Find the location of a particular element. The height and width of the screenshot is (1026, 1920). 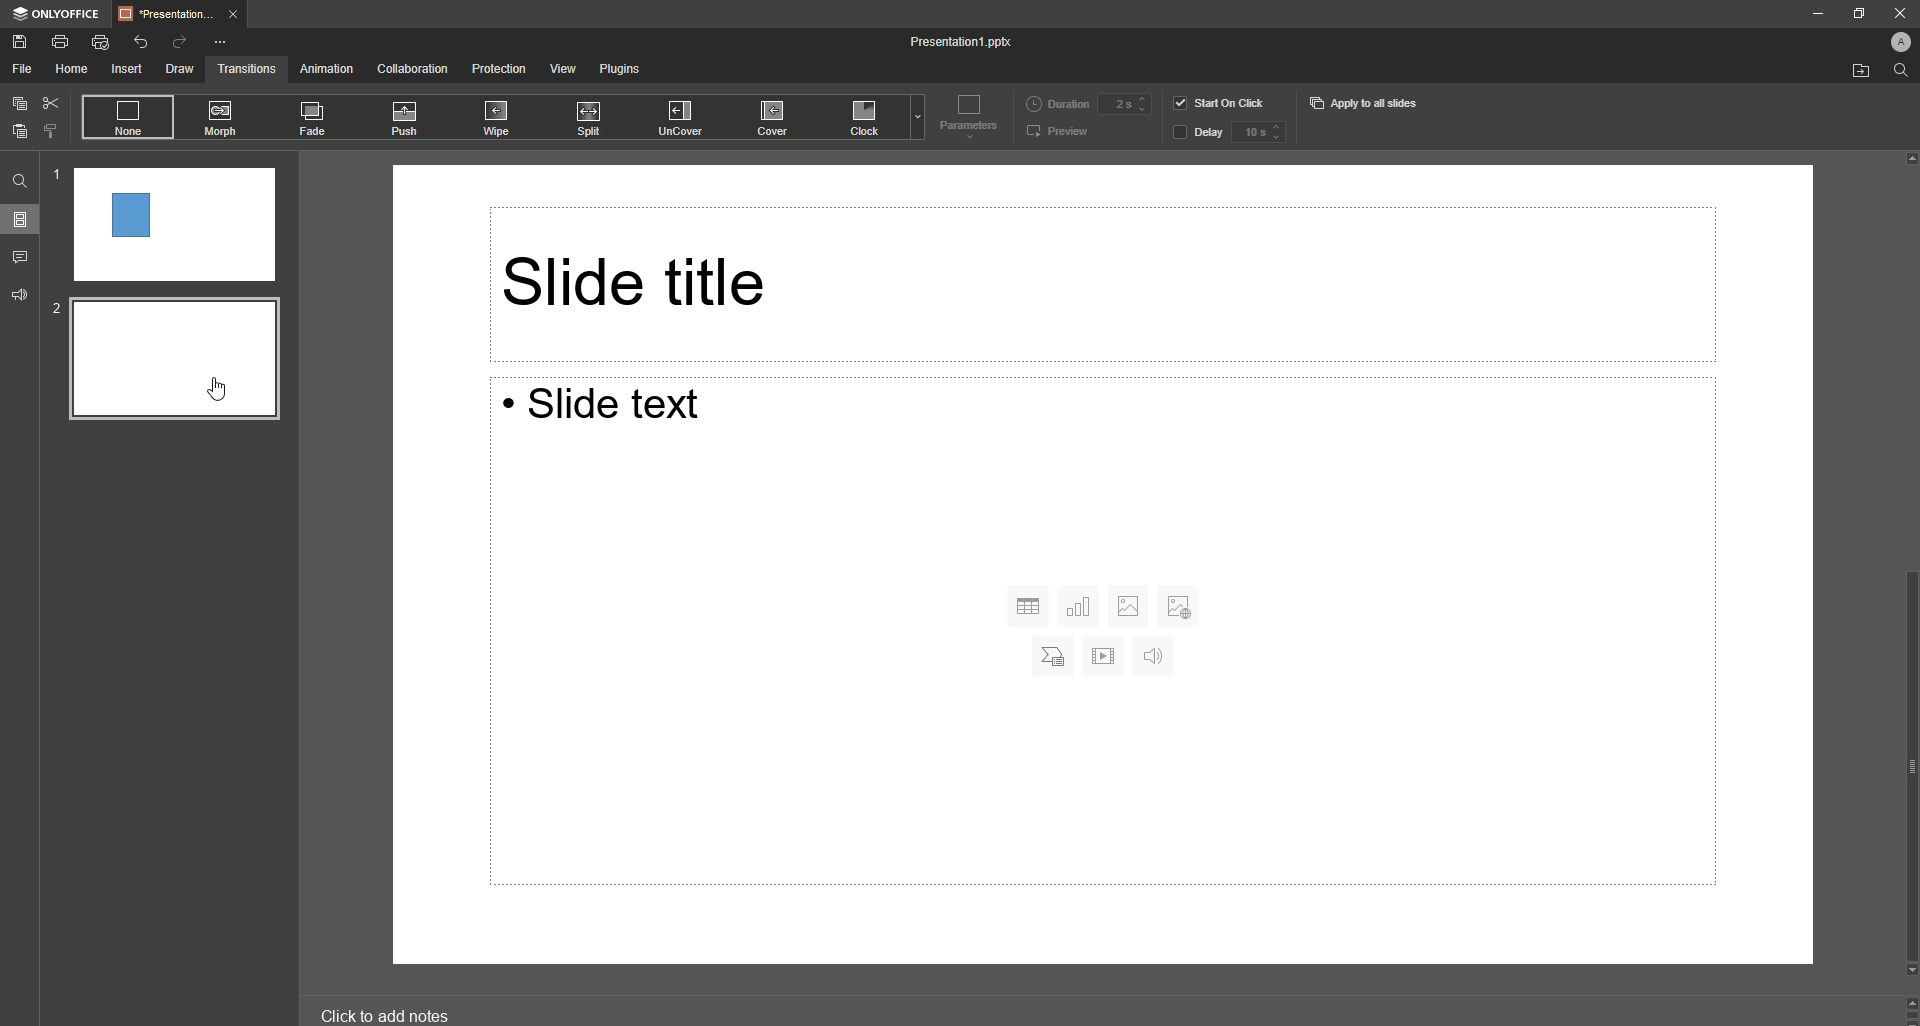

Duration is located at coordinates (1049, 102).